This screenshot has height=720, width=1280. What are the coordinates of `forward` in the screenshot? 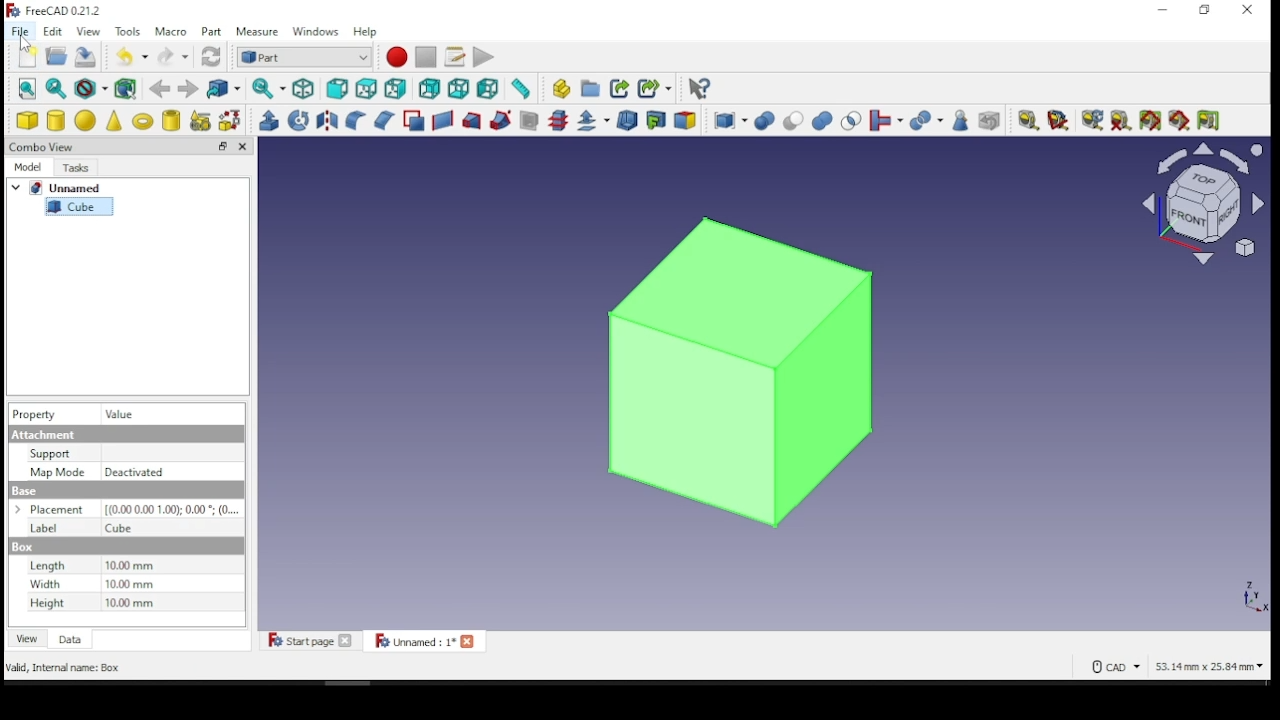 It's located at (187, 89).